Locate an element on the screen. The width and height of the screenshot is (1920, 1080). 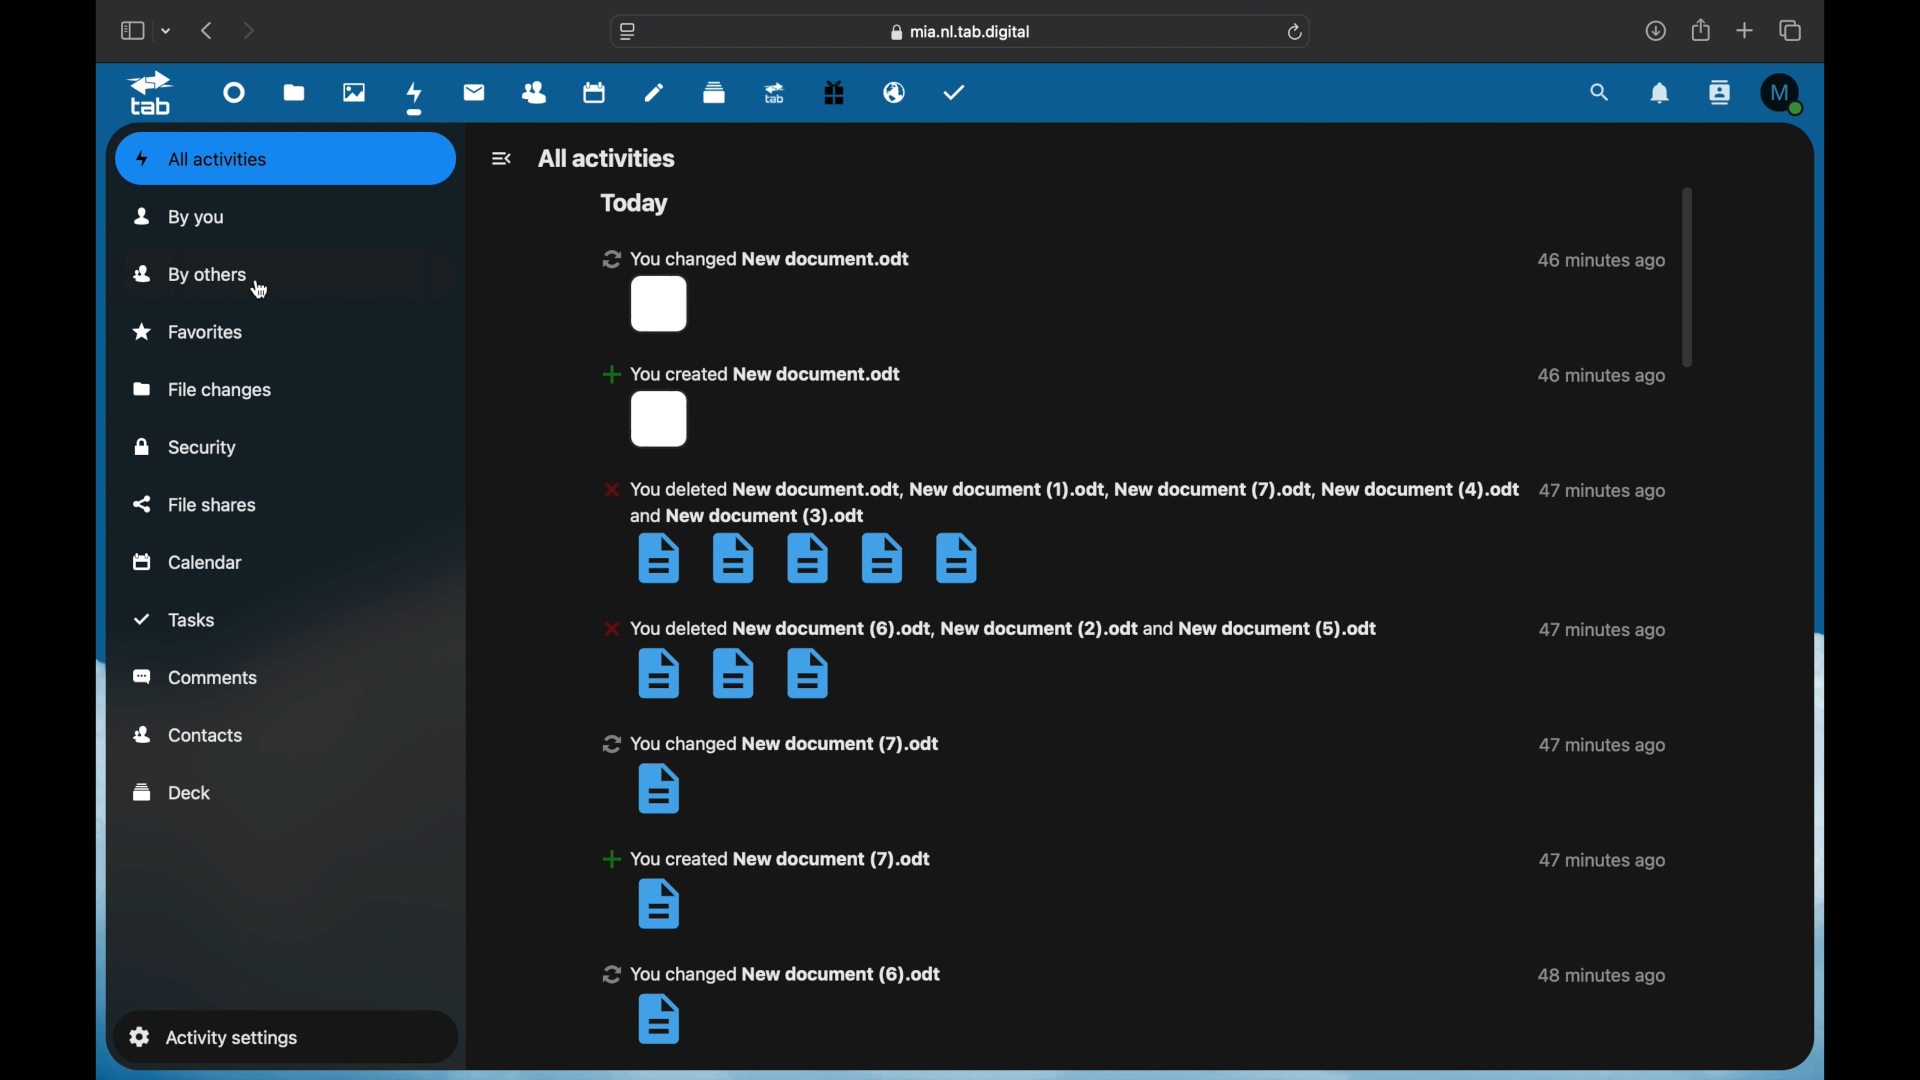
show sidebar is located at coordinates (130, 30).